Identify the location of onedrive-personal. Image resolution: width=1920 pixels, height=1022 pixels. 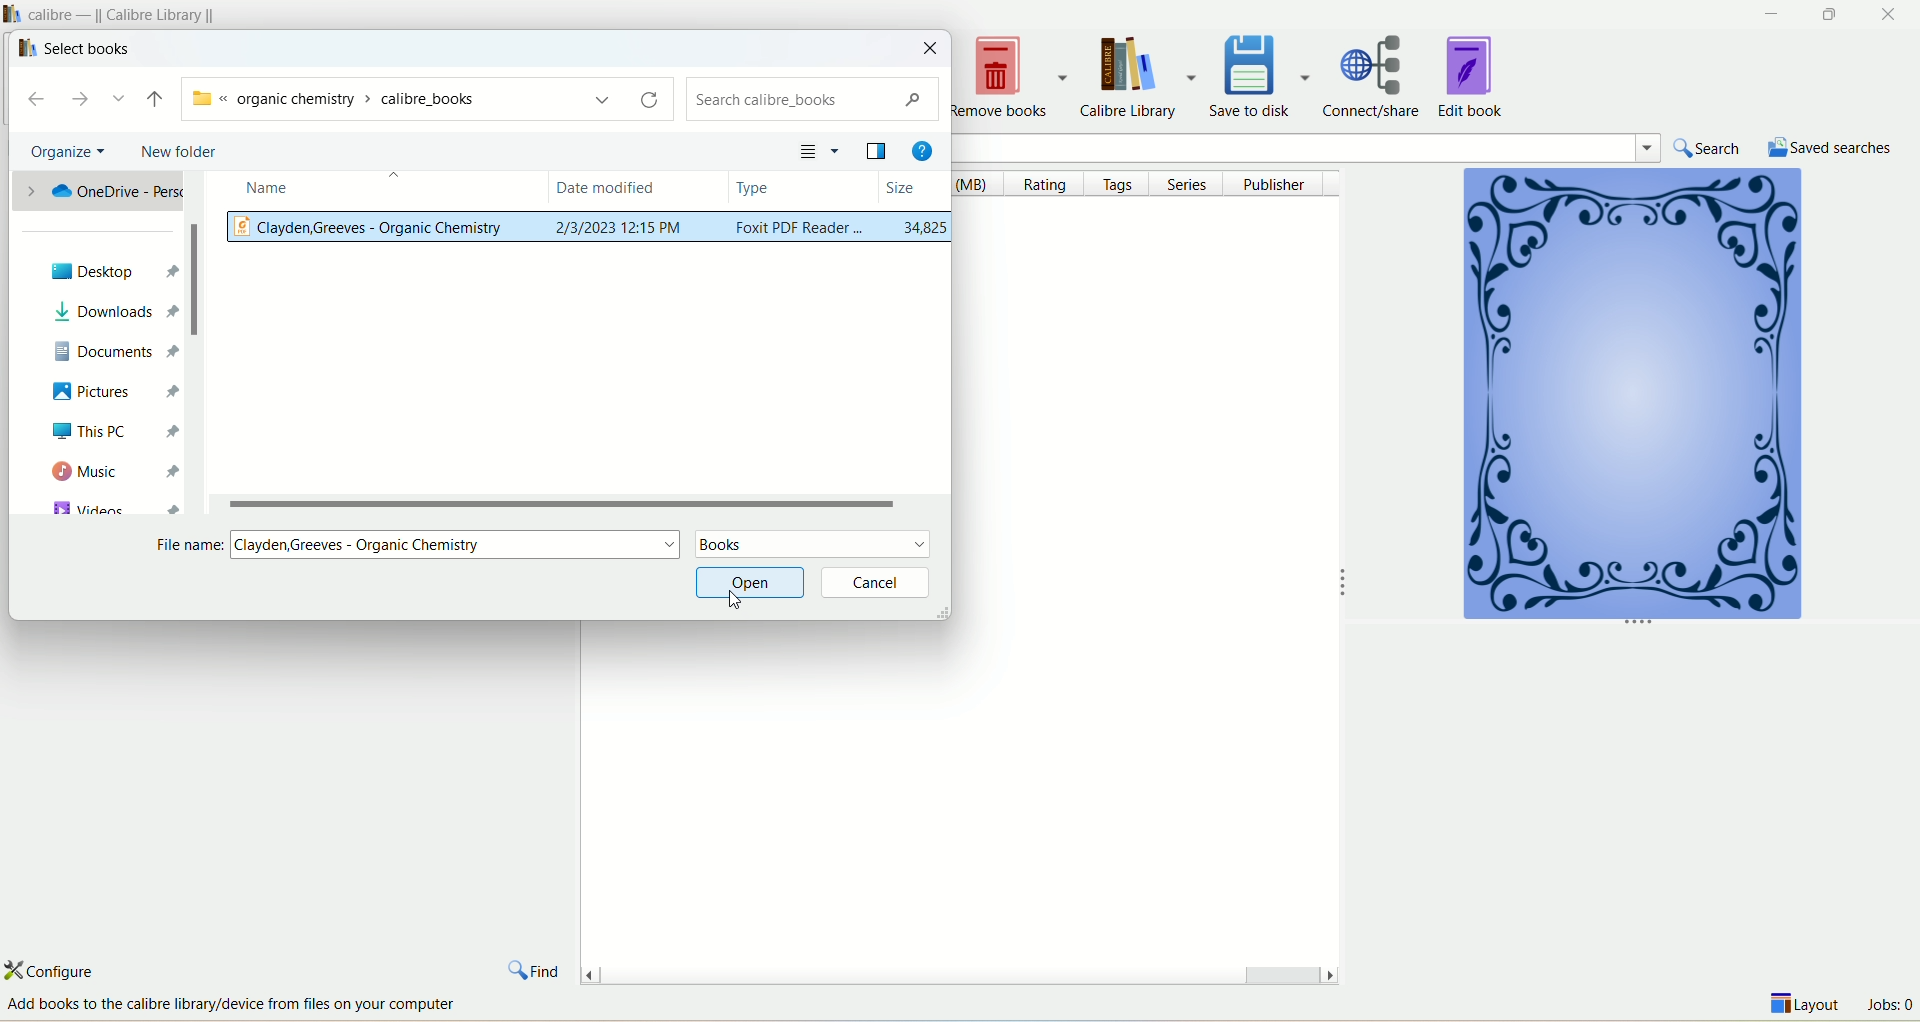
(98, 194).